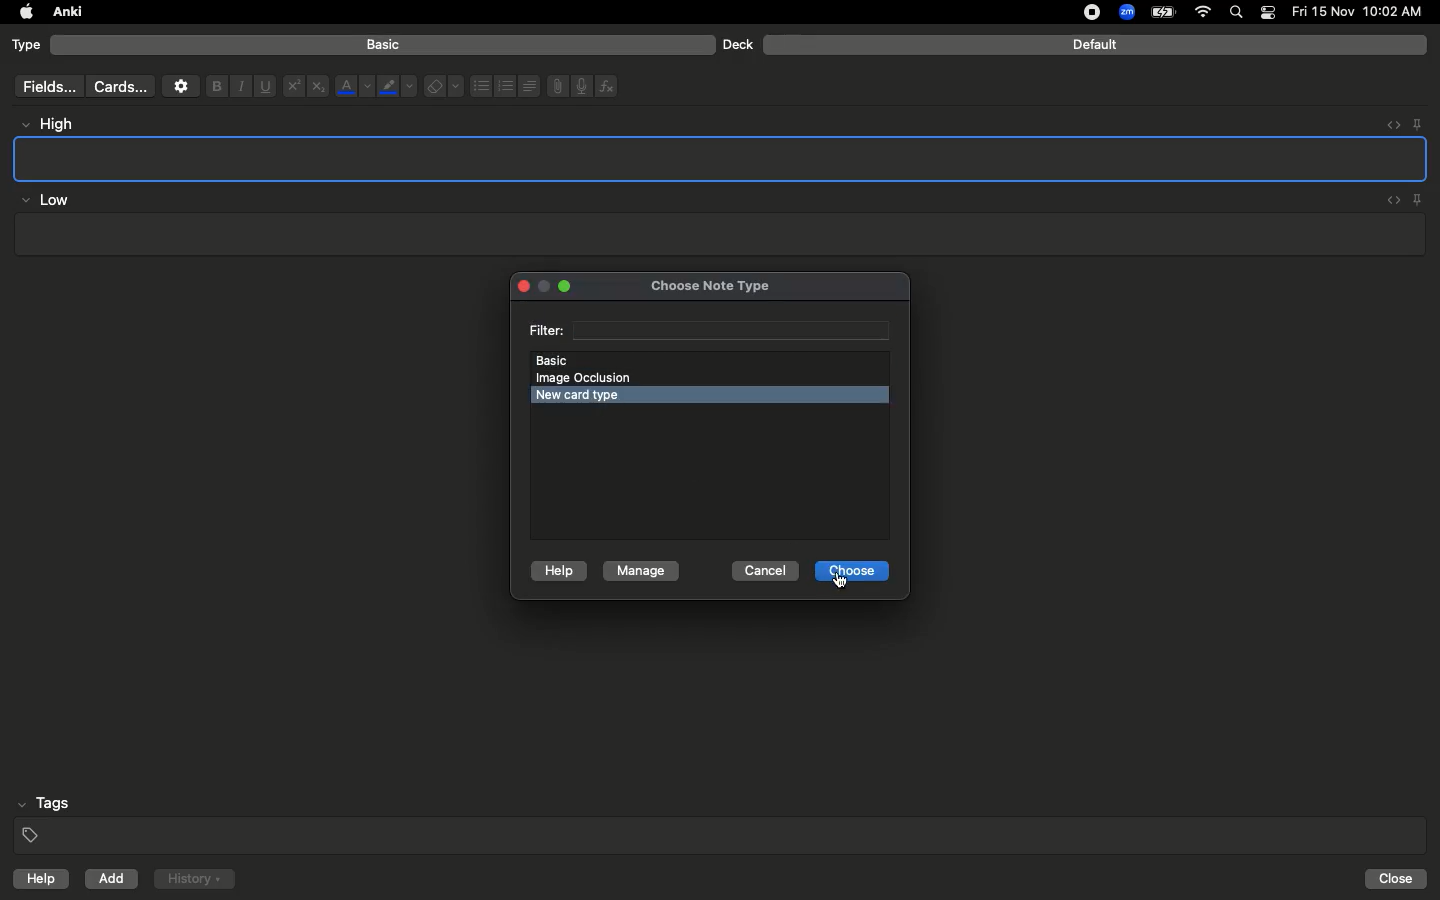  Describe the element at coordinates (527, 84) in the screenshot. I see `Alignment` at that location.